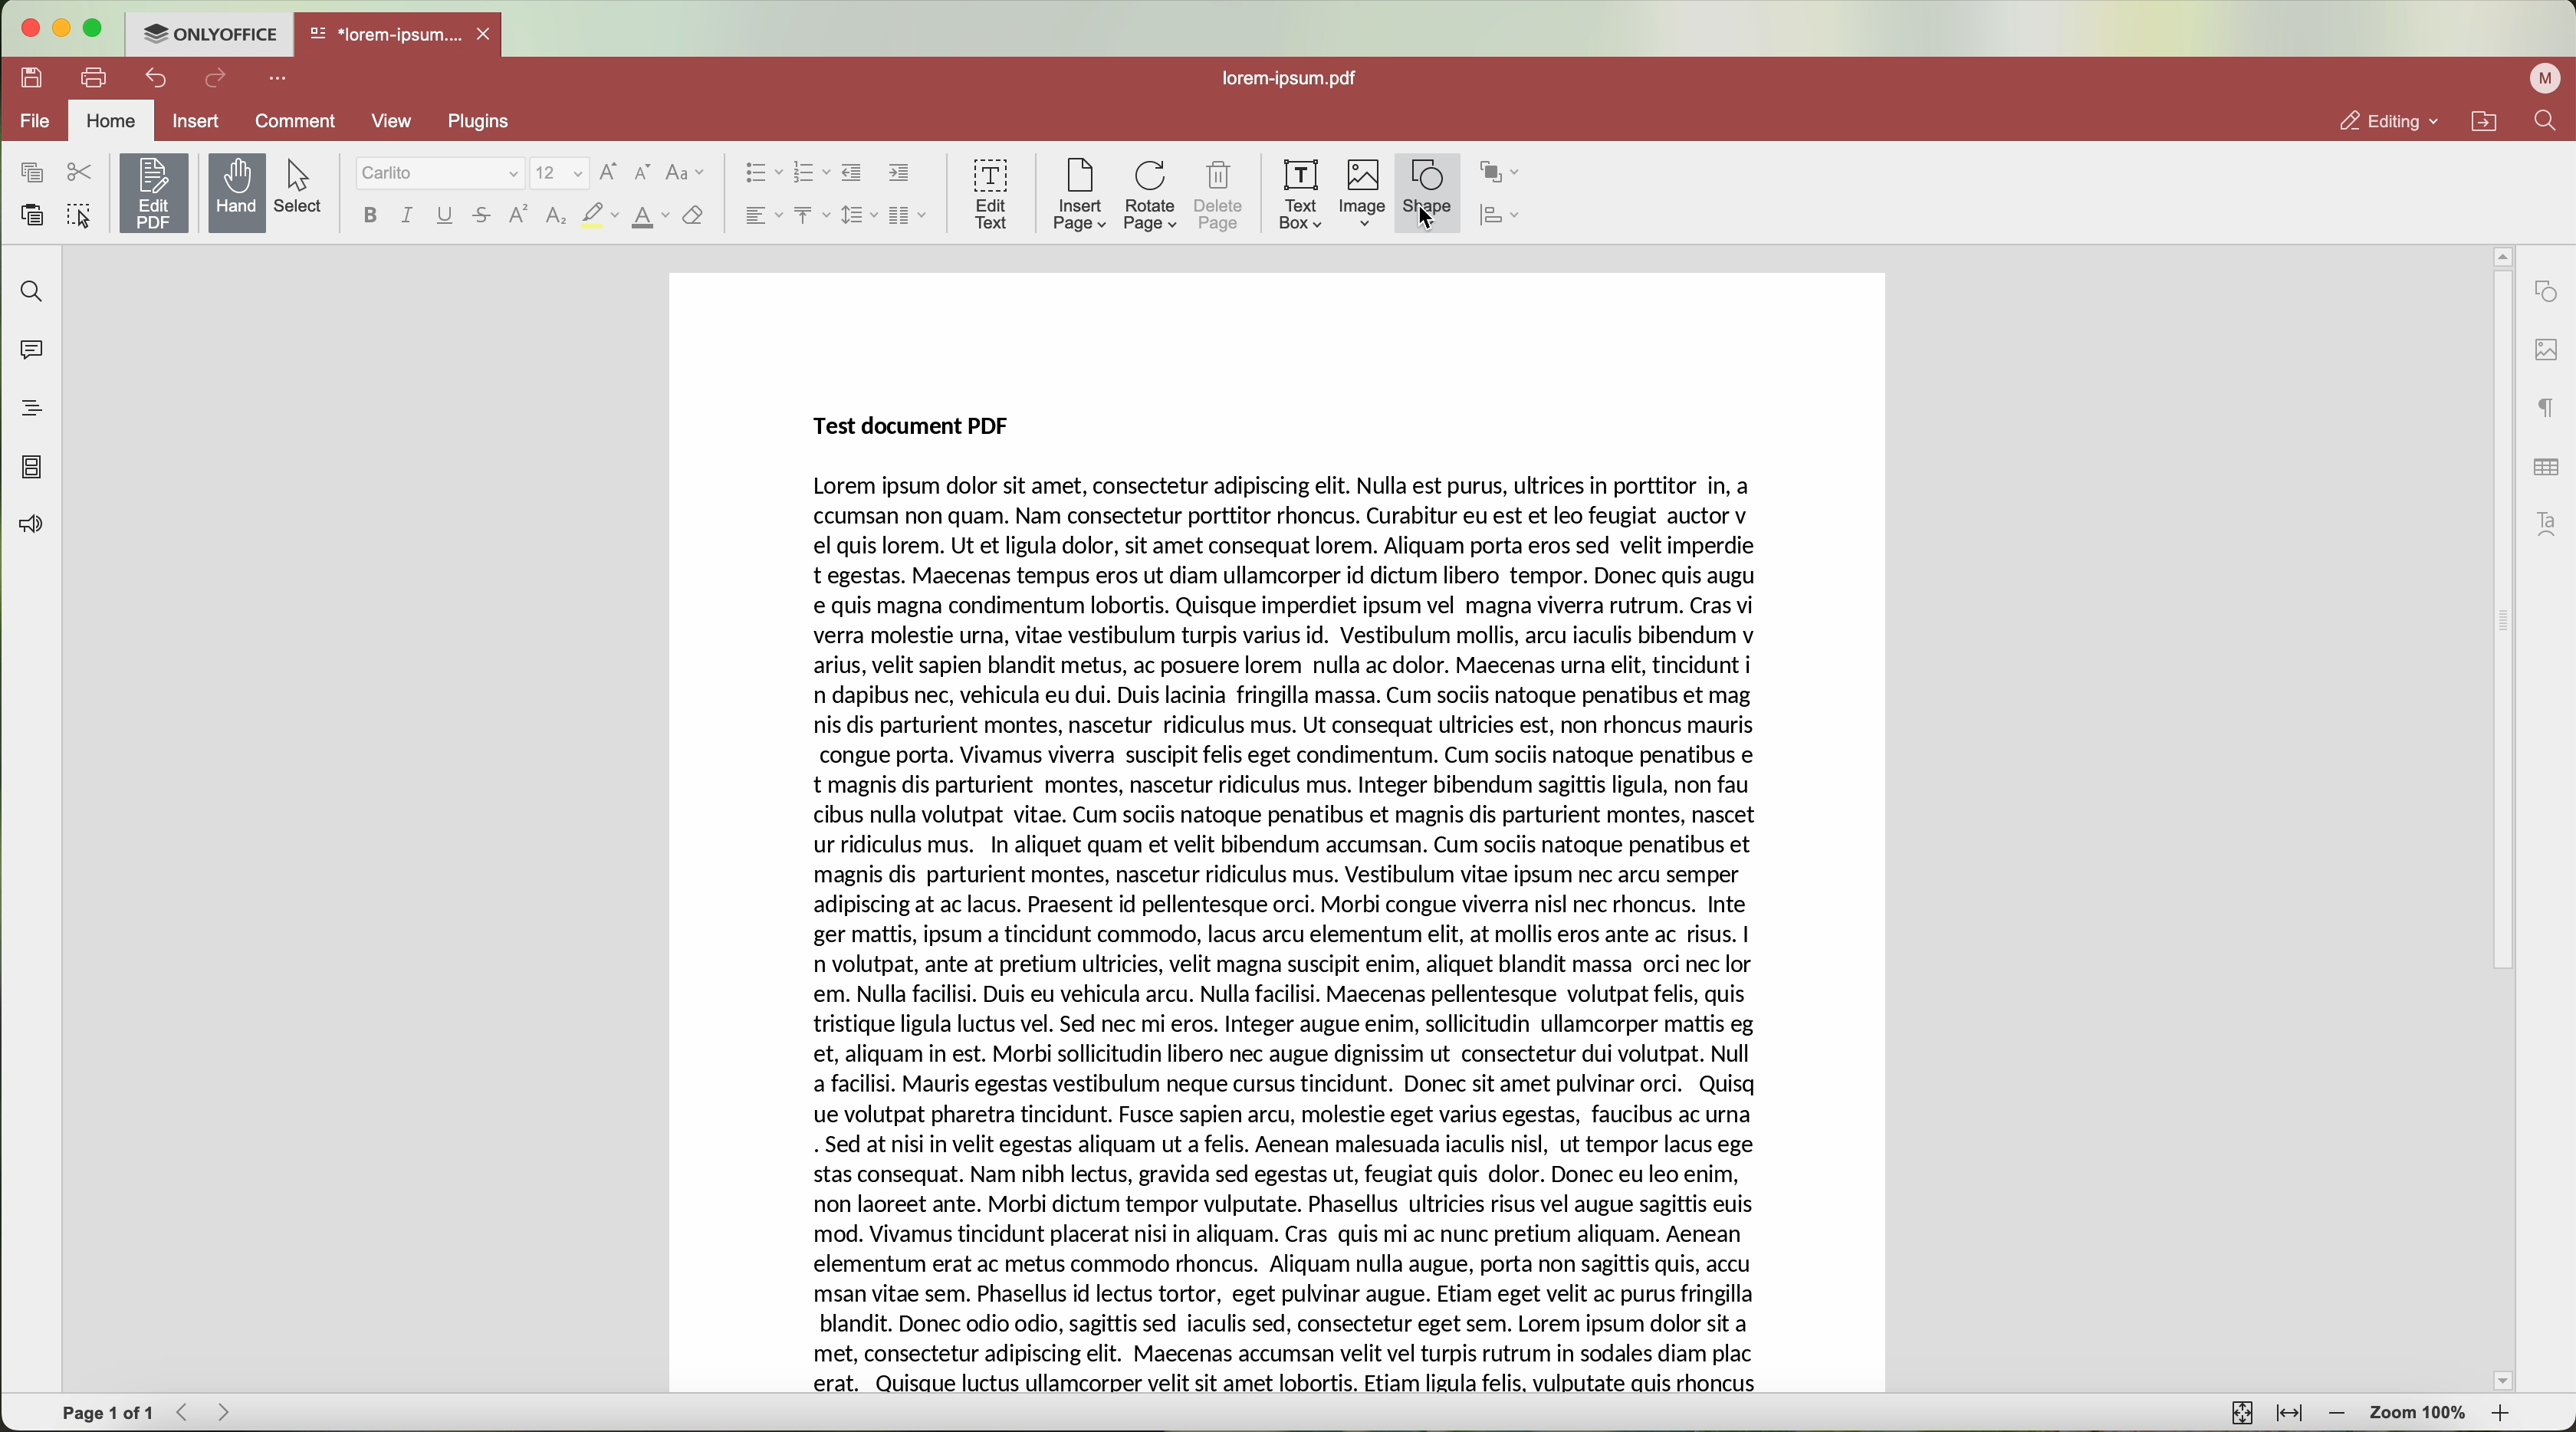 The width and height of the screenshot is (2576, 1432). Describe the element at coordinates (306, 187) in the screenshot. I see `select` at that location.